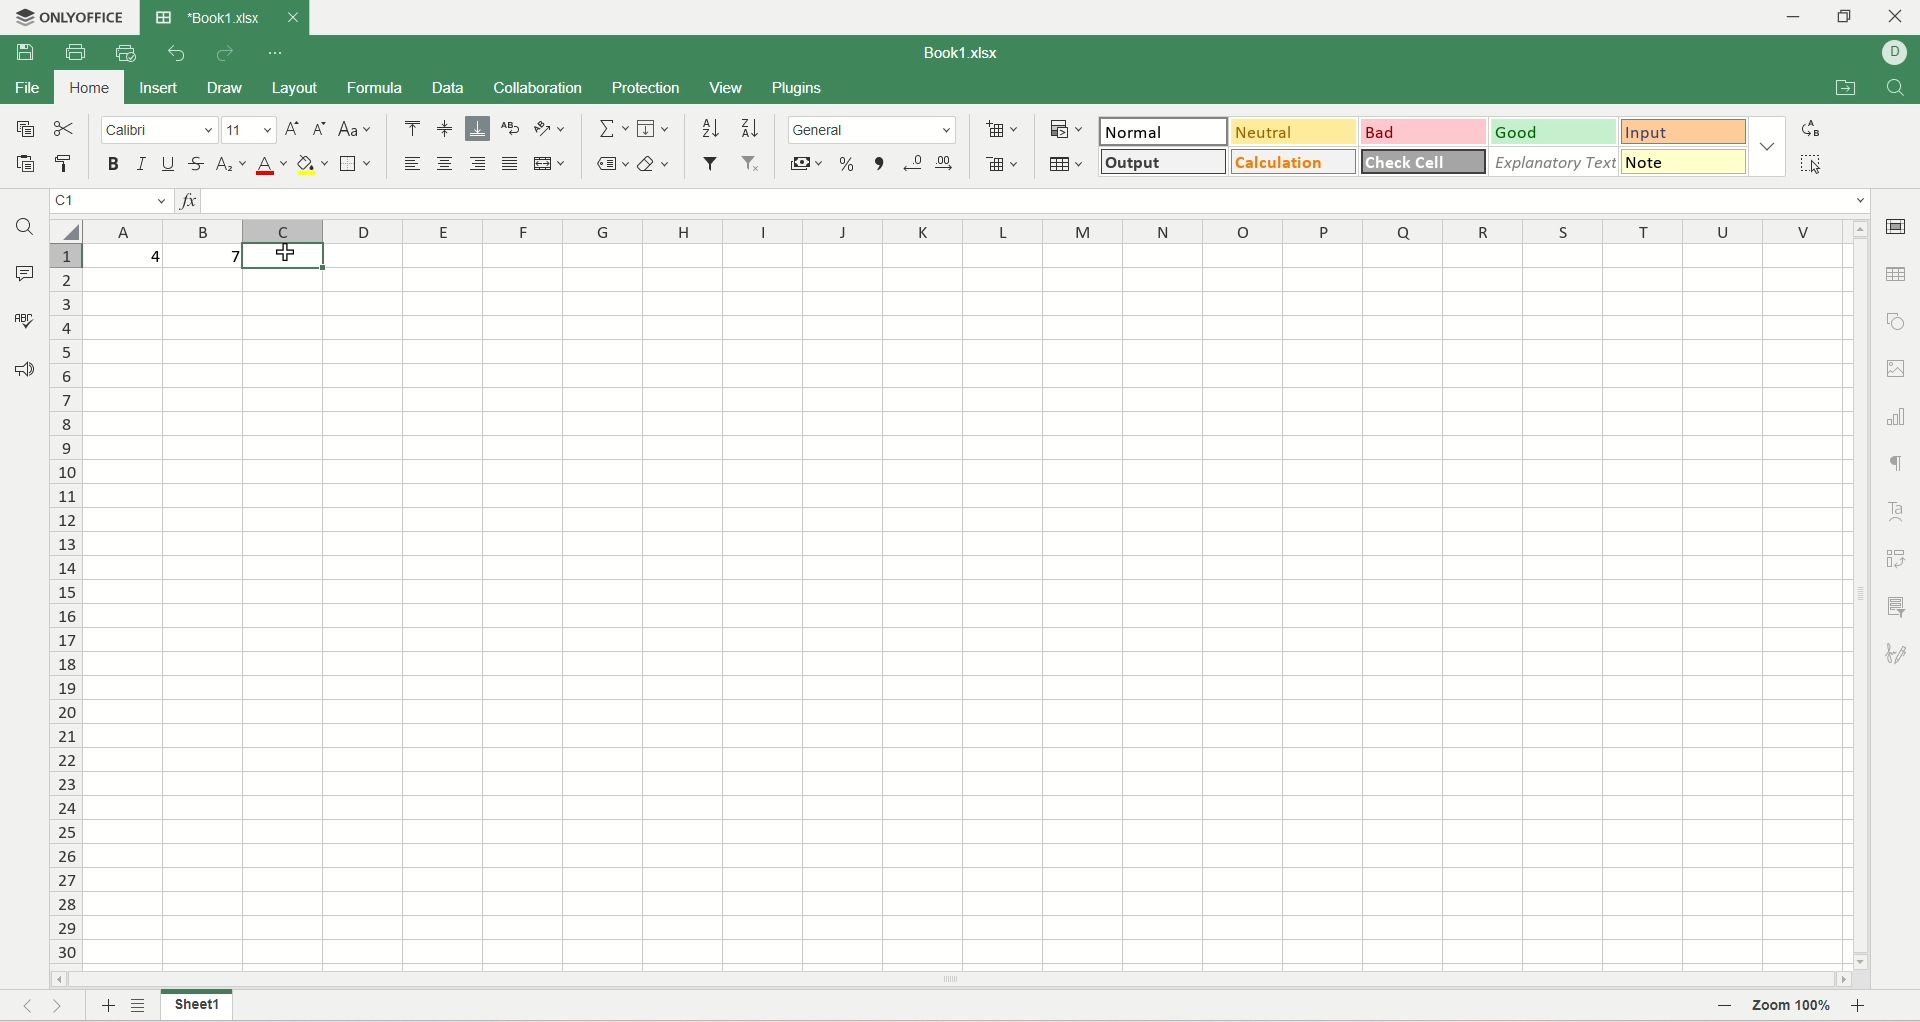  Describe the element at coordinates (104, 1006) in the screenshot. I see `add sheet` at that location.